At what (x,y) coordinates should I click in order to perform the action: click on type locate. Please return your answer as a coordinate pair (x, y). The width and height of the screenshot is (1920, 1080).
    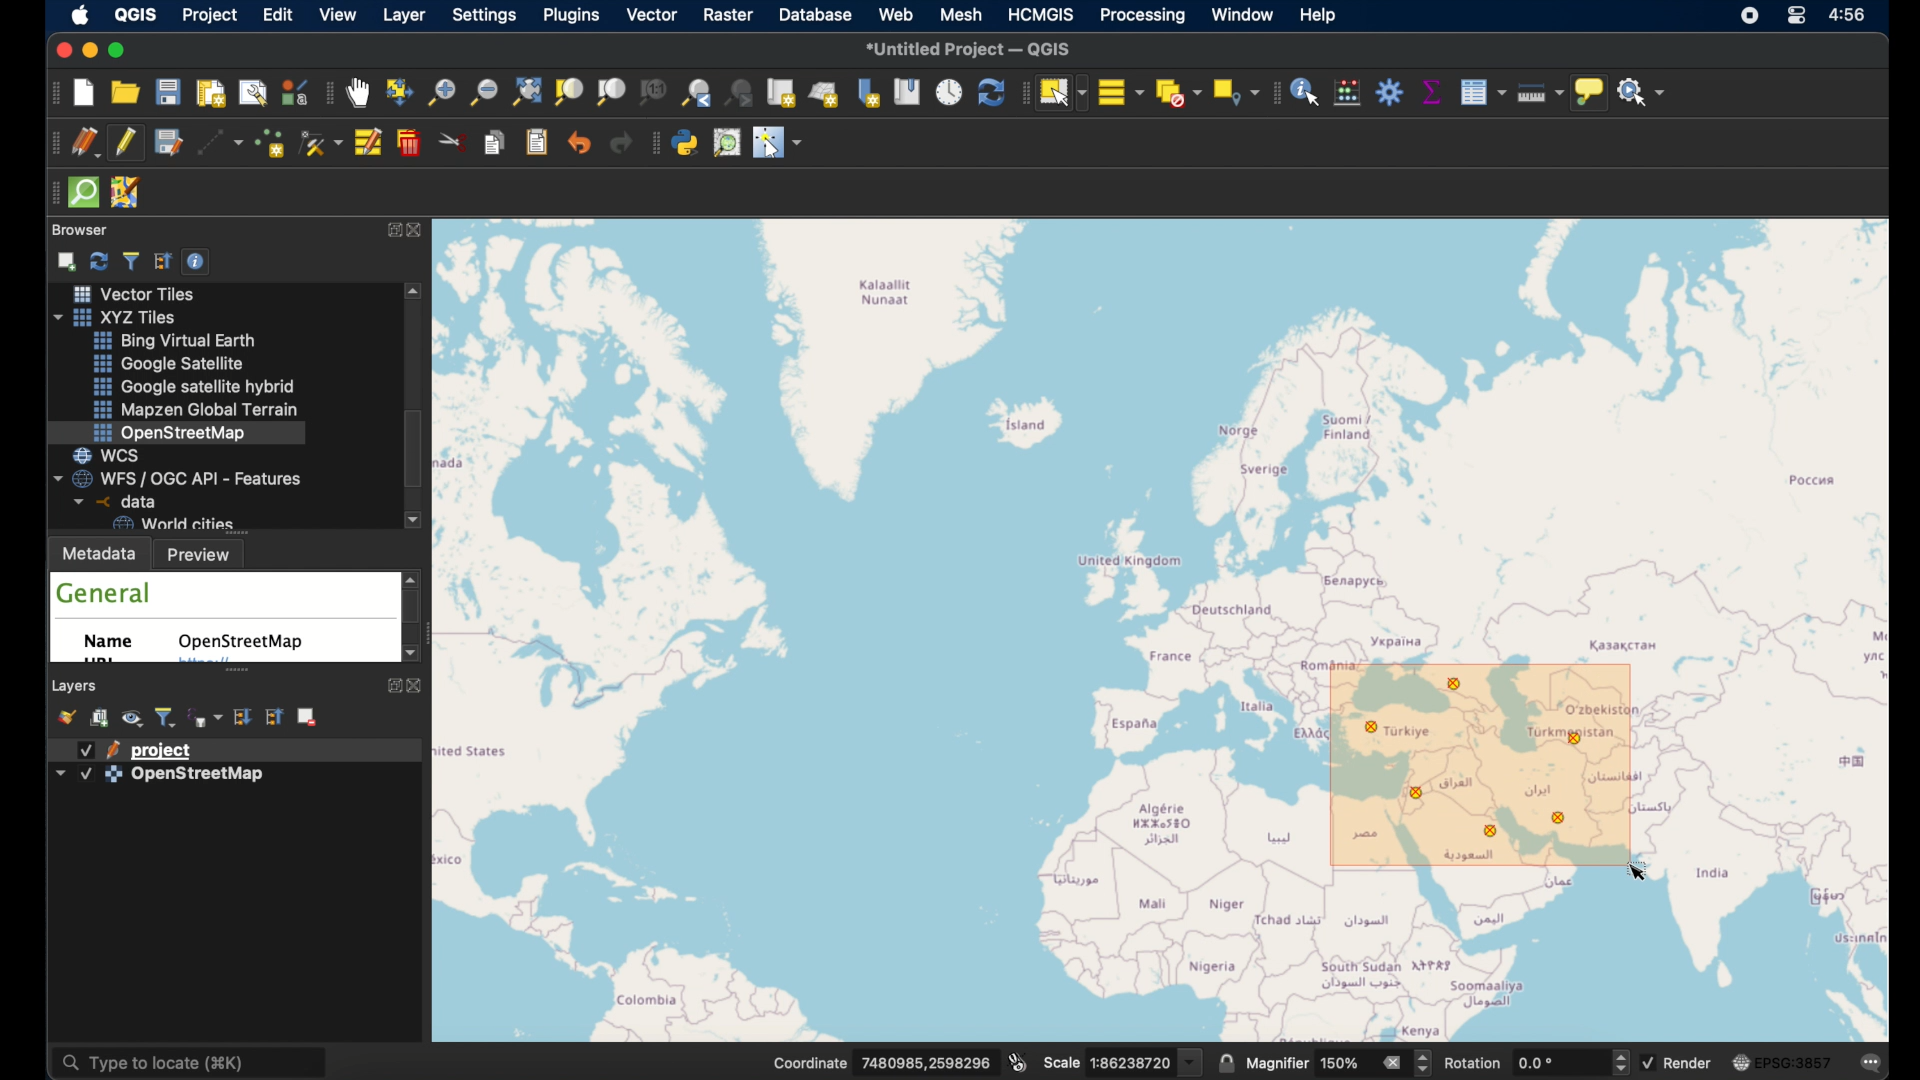
    Looking at the image, I should click on (196, 1063).